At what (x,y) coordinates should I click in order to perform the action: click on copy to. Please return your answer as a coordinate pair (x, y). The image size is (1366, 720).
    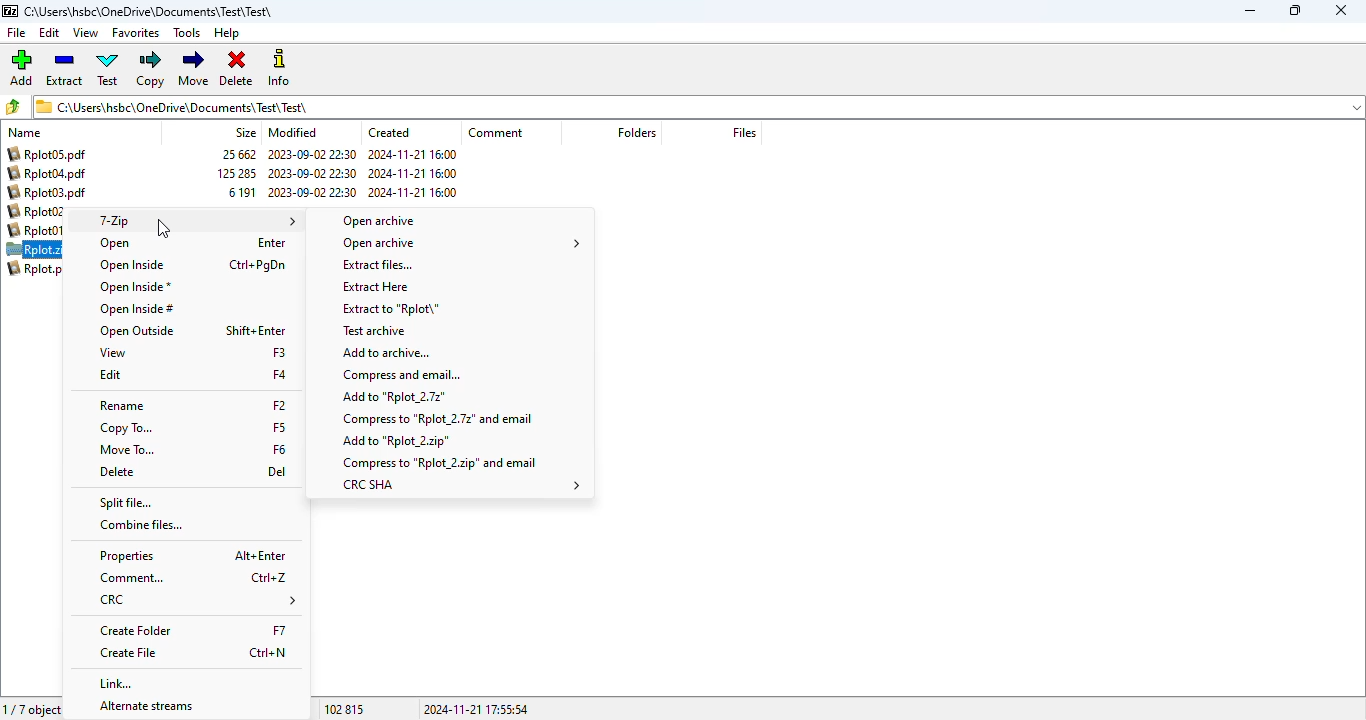
    Looking at the image, I should click on (125, 428).